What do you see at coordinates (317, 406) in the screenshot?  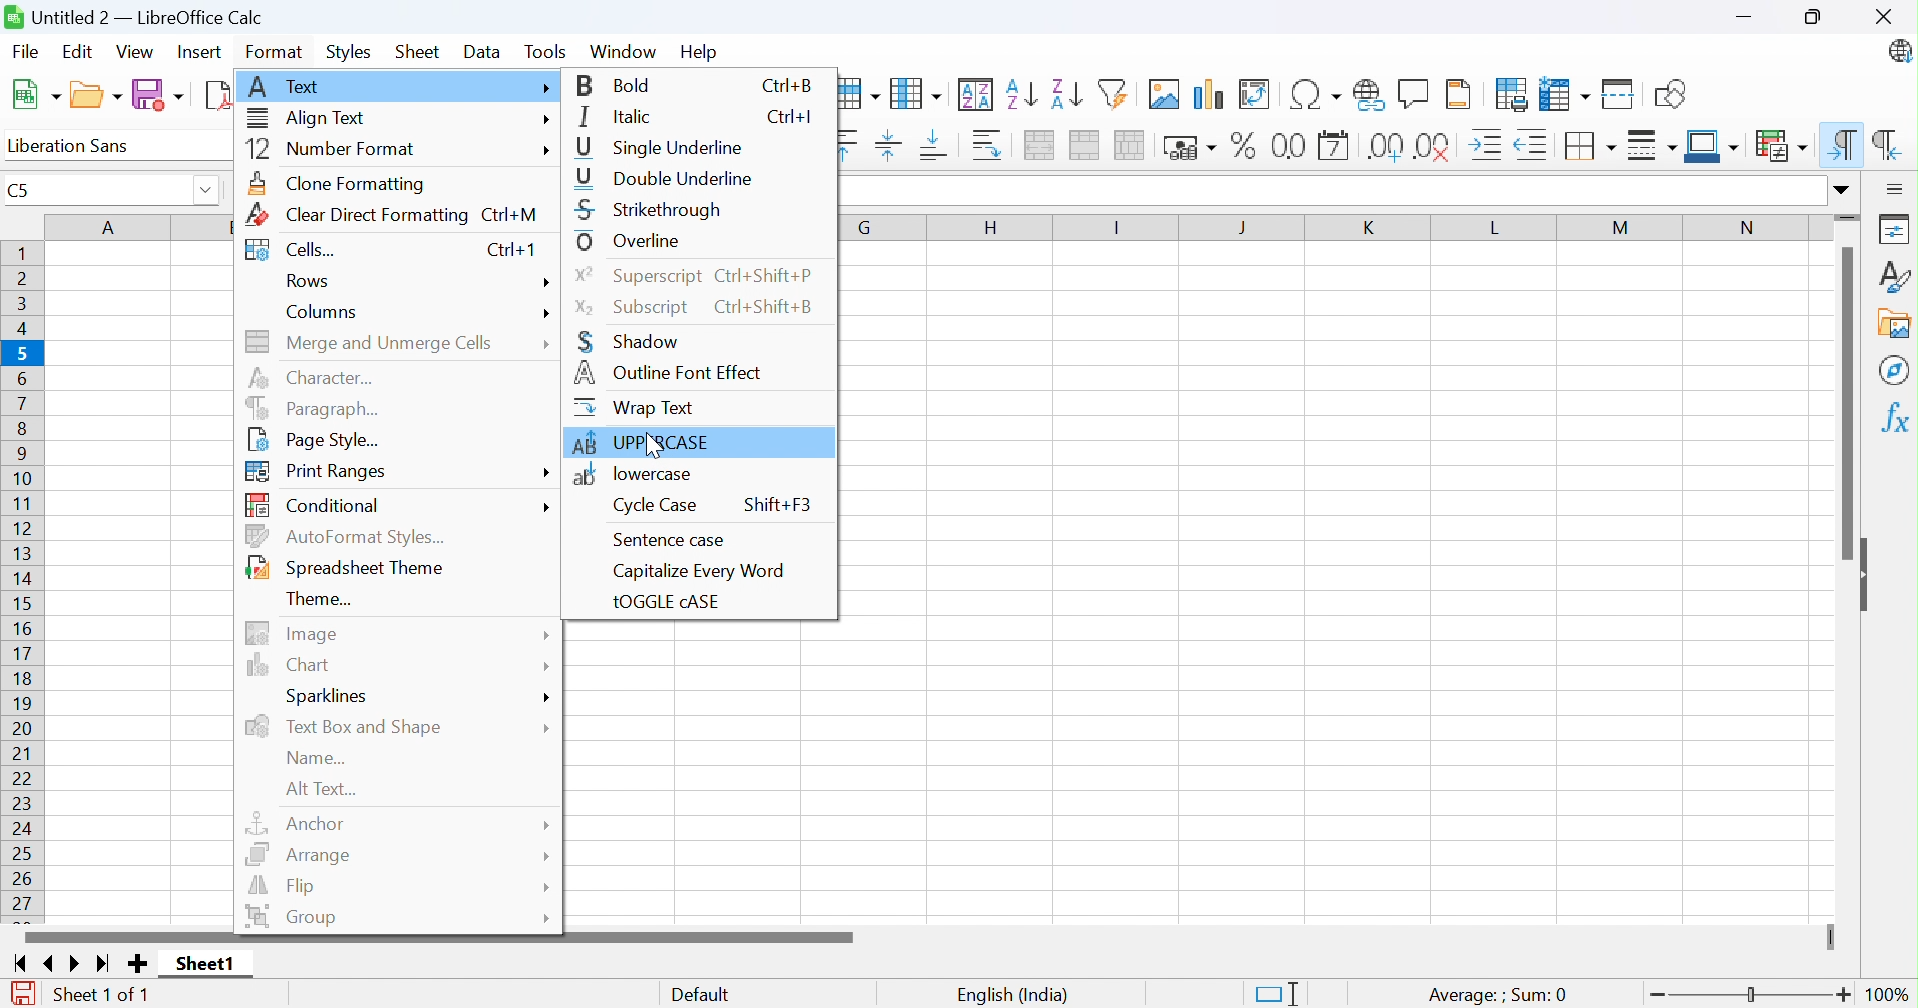 I see `Paragraph` at bounding box center [317, 406].